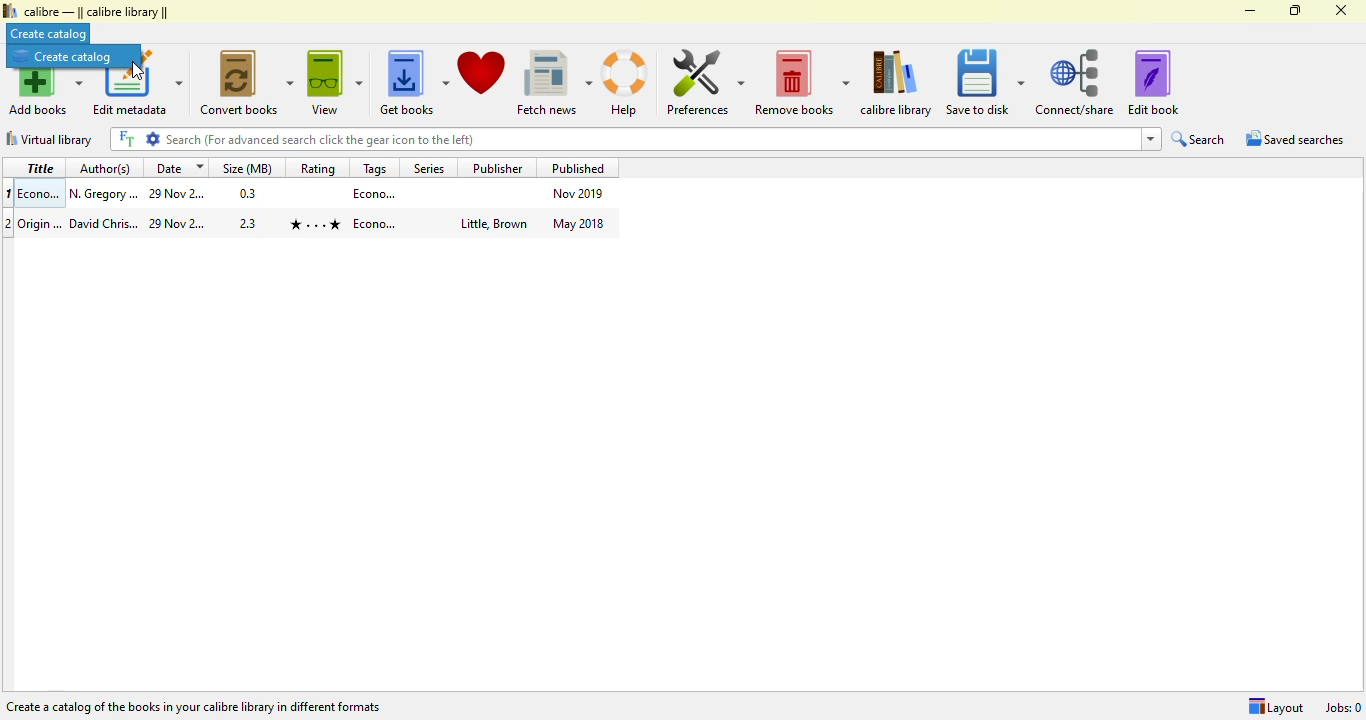 This screenshot has height=720, width=1366. Describe the element at coordinates (1295, 9) in the screenshot. I see `maximize` at that location.